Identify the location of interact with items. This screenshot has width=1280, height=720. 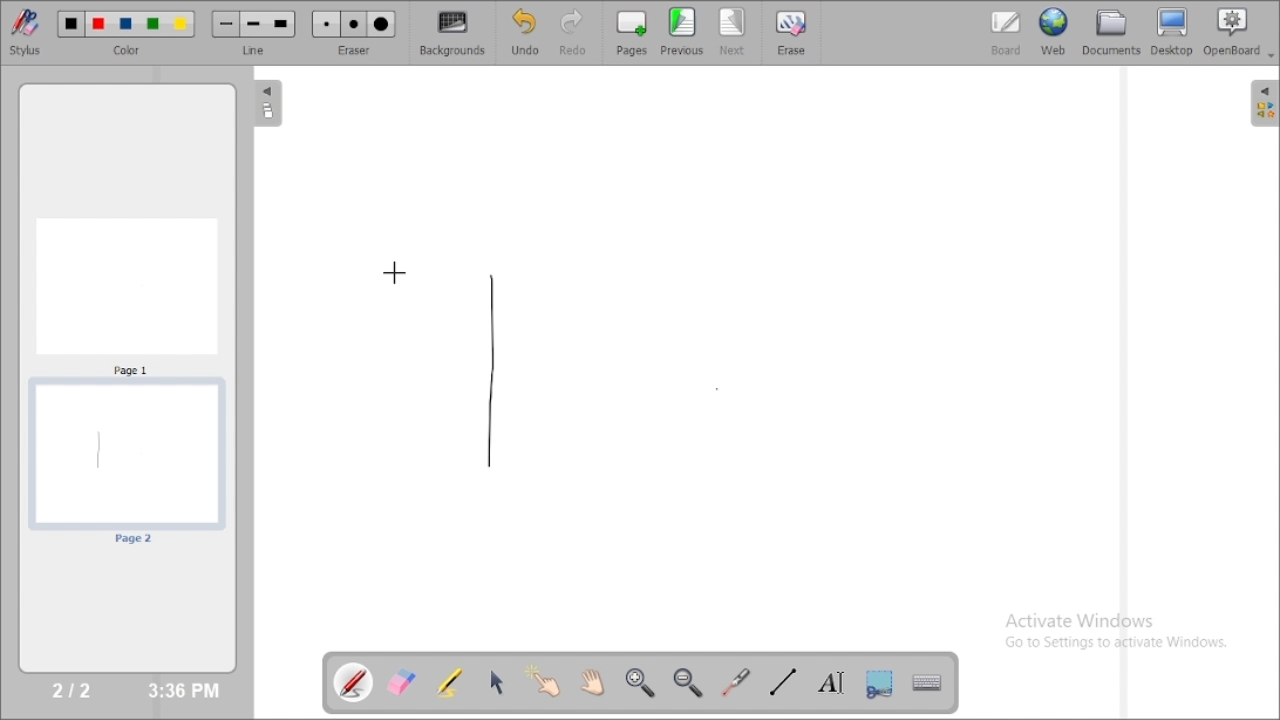
(545, 681).